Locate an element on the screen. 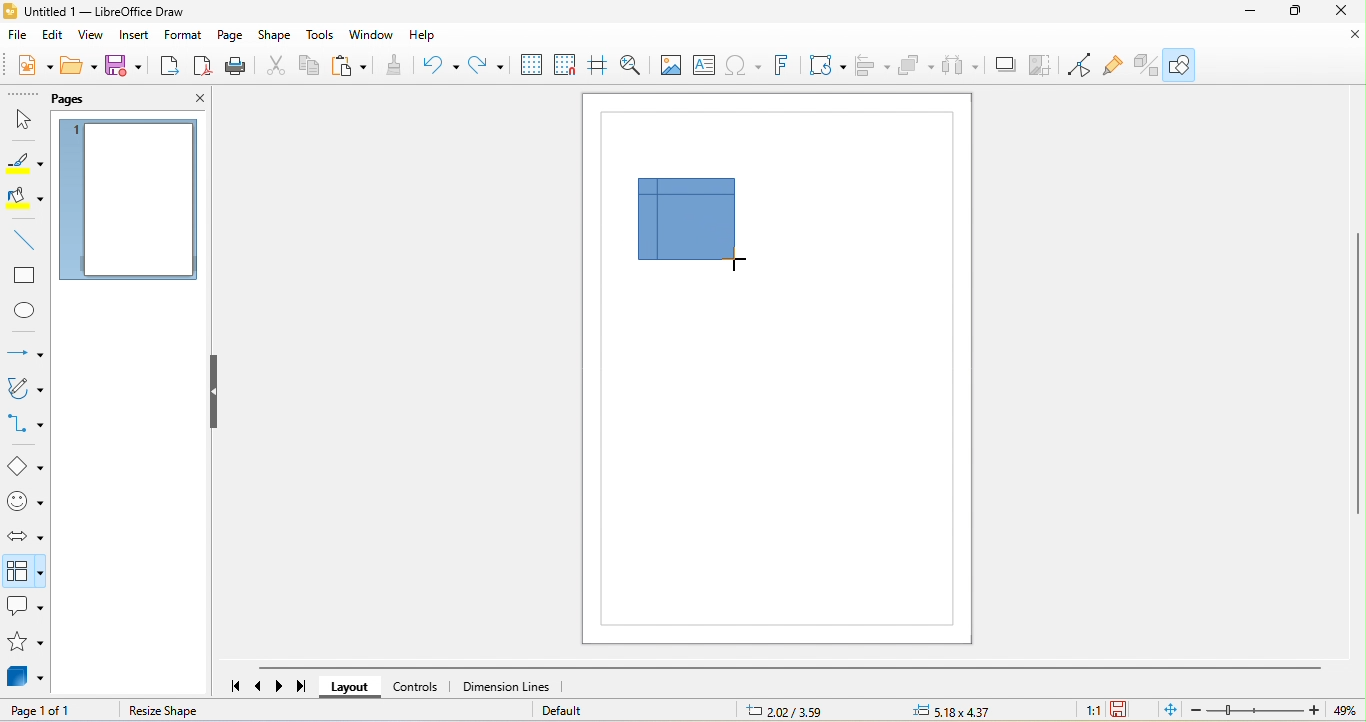  cut is located at coordinates (276, 68).